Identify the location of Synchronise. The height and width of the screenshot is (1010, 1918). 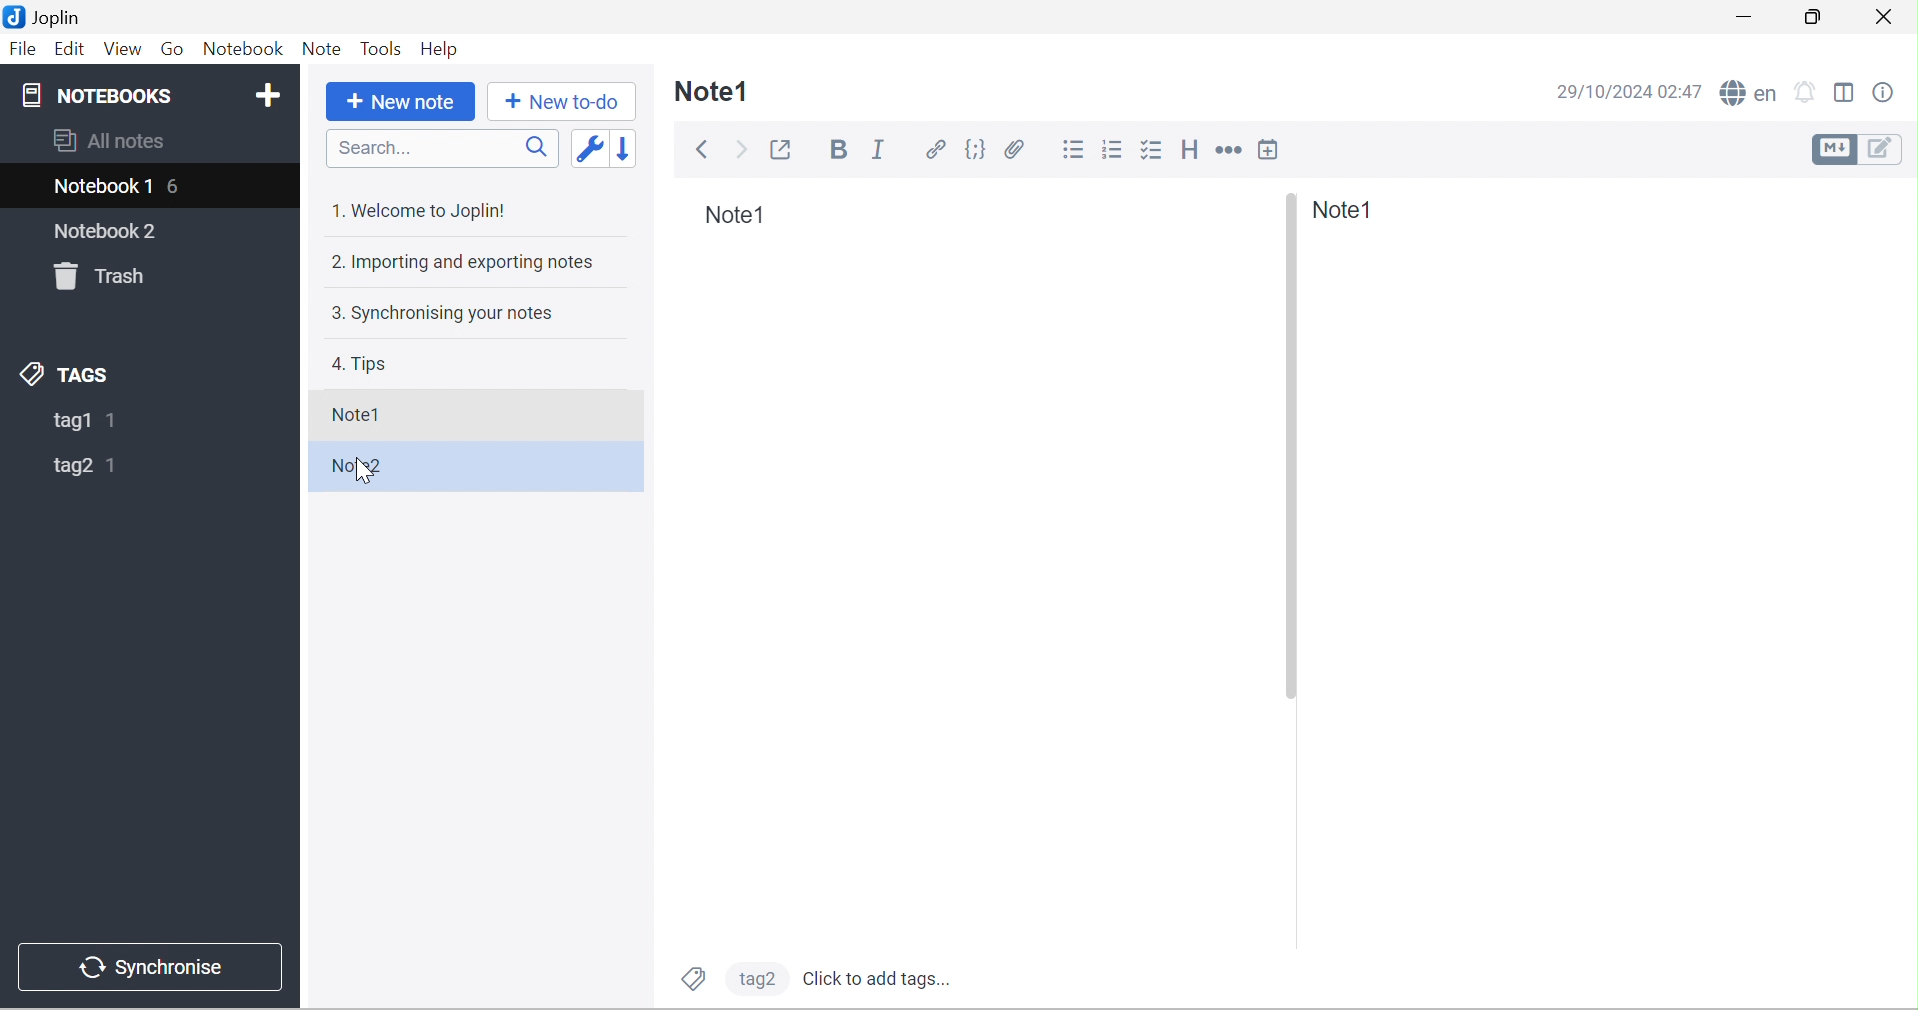
(149, 968).